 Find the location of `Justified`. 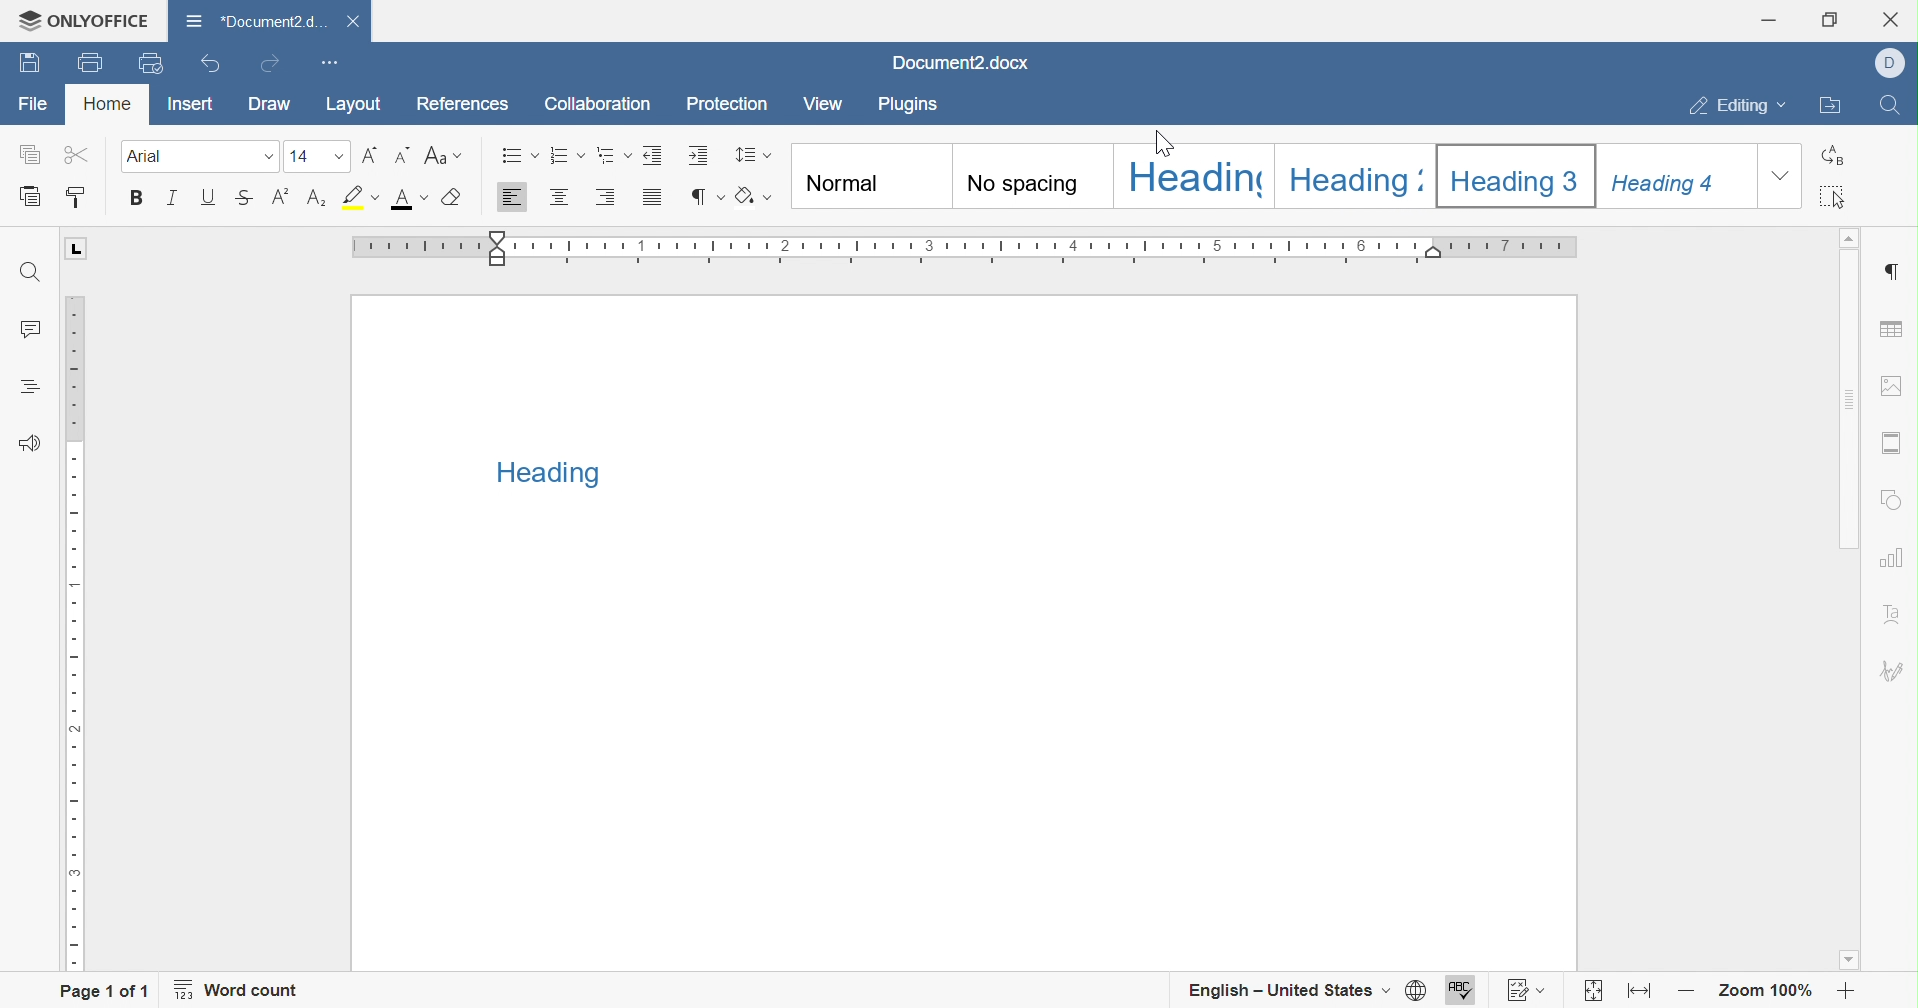

Justified is located at coordinates (654, 201).